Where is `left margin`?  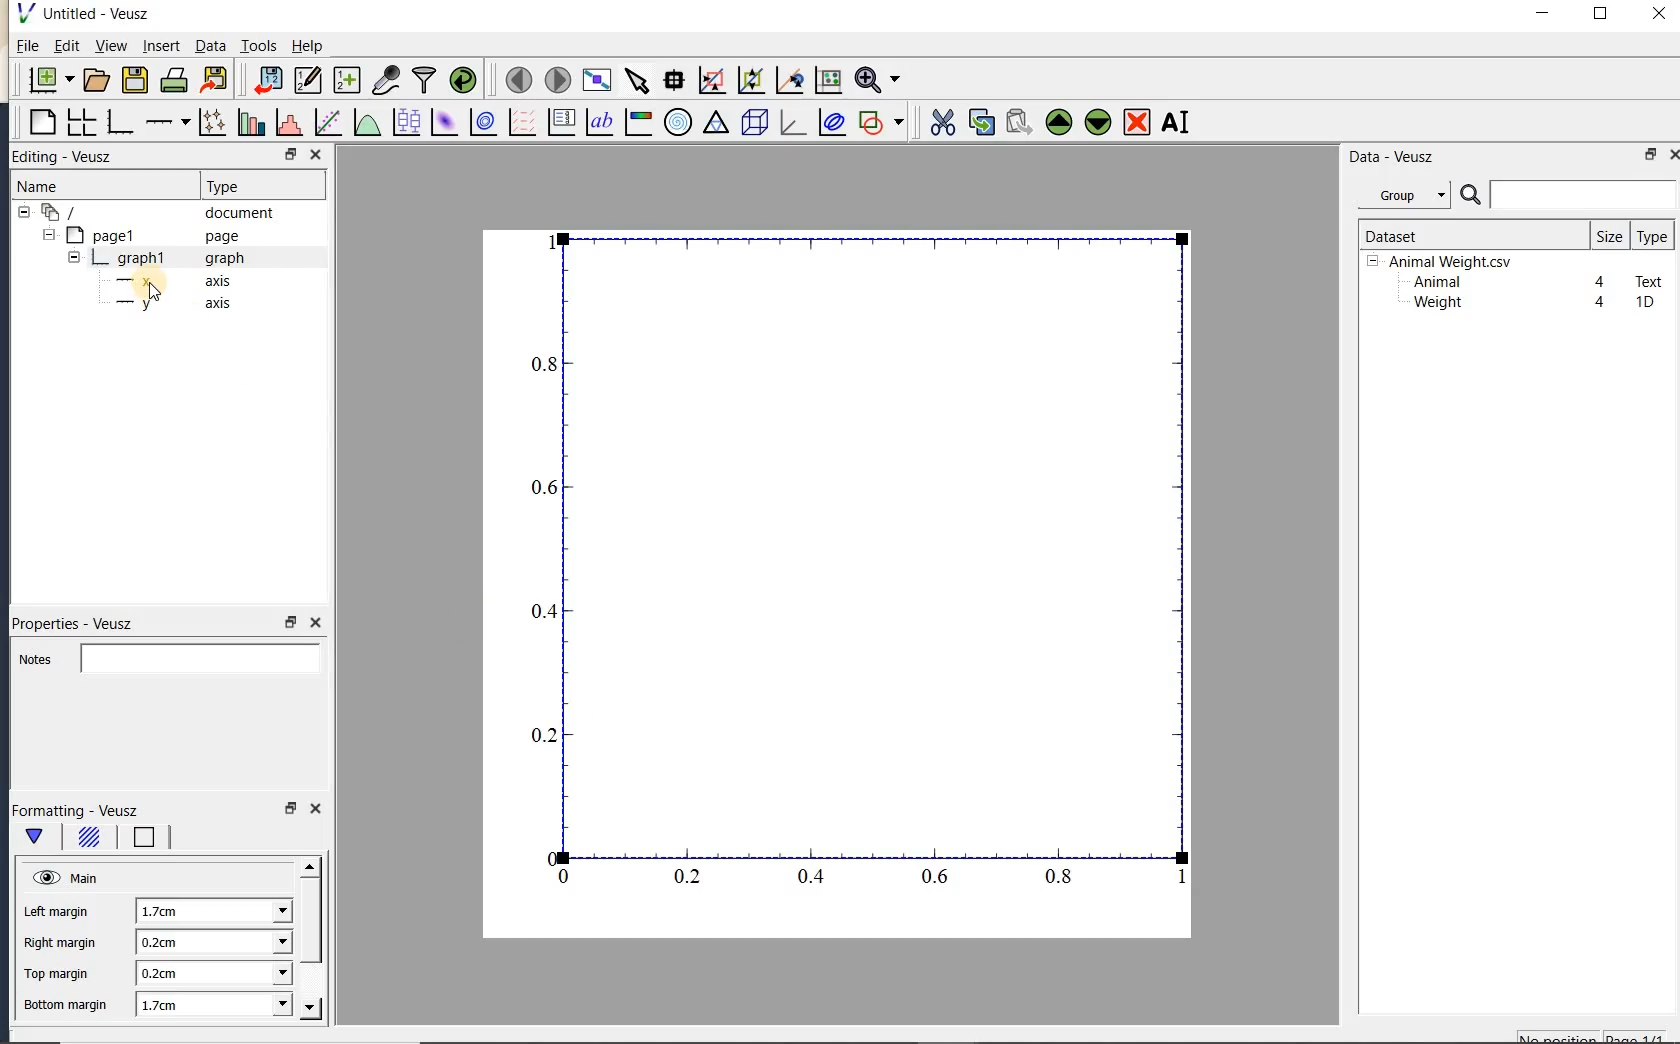 left margin is located at coordinates (58, 914).